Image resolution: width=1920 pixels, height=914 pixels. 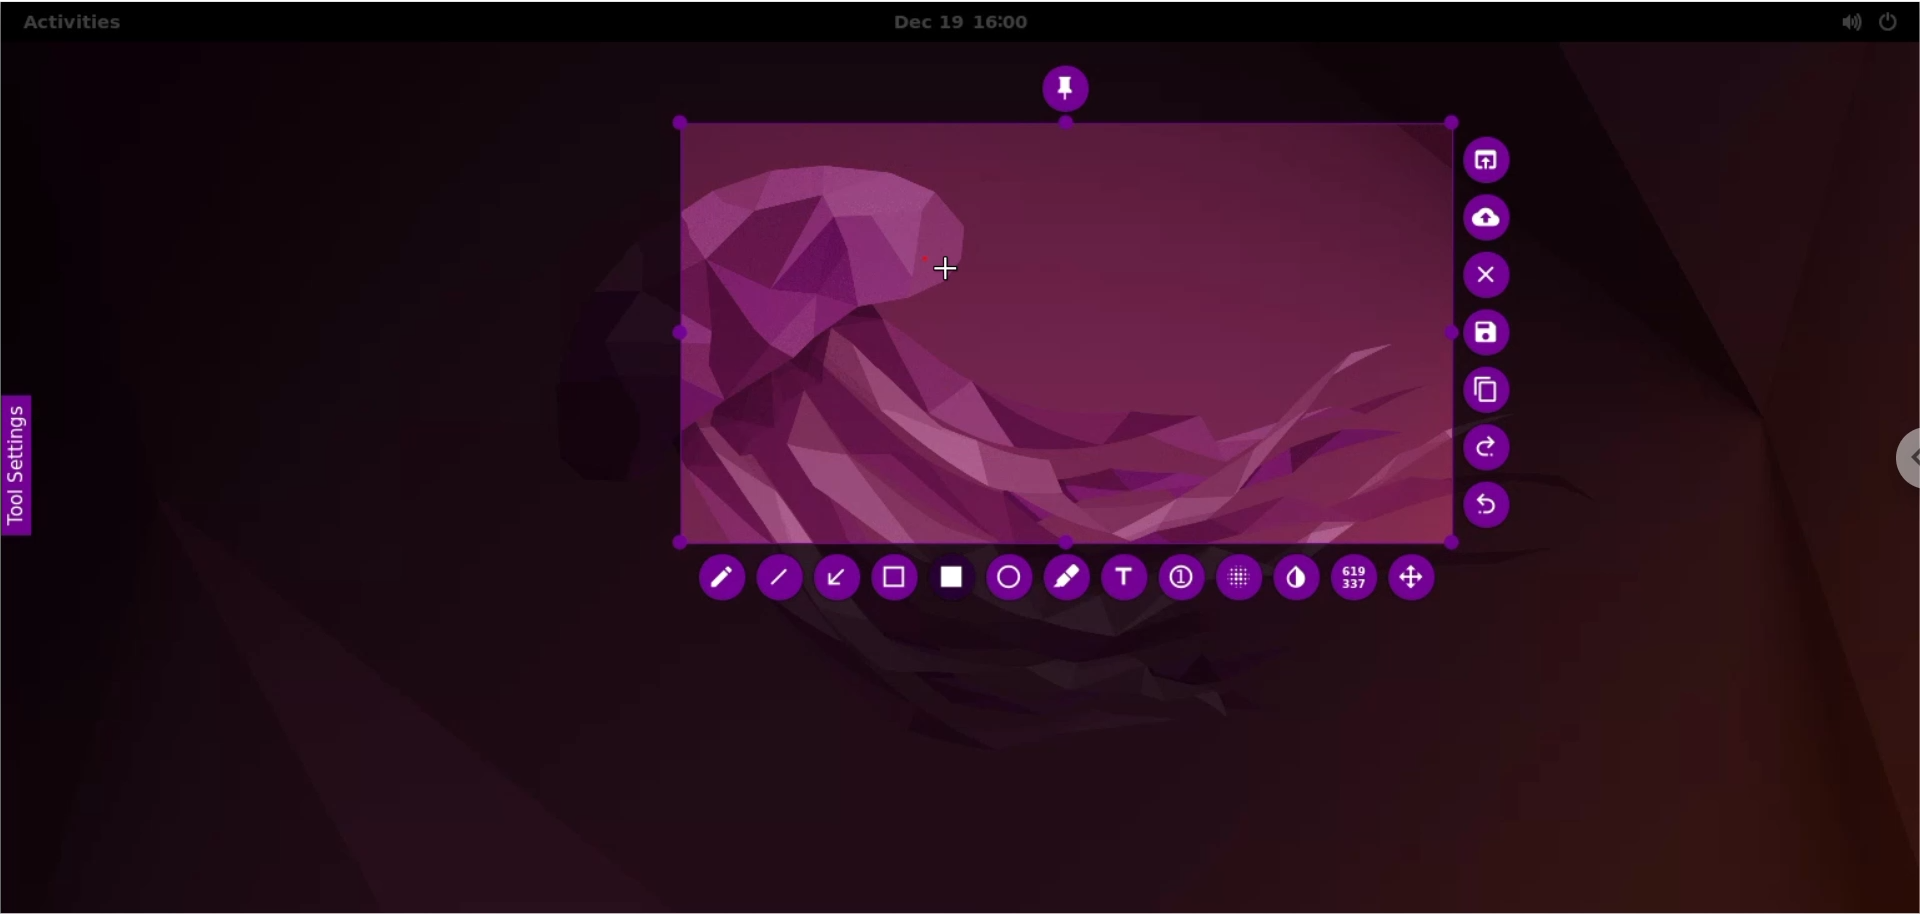 I want to click on copy to clipboards, so click(x=1485, y=392).